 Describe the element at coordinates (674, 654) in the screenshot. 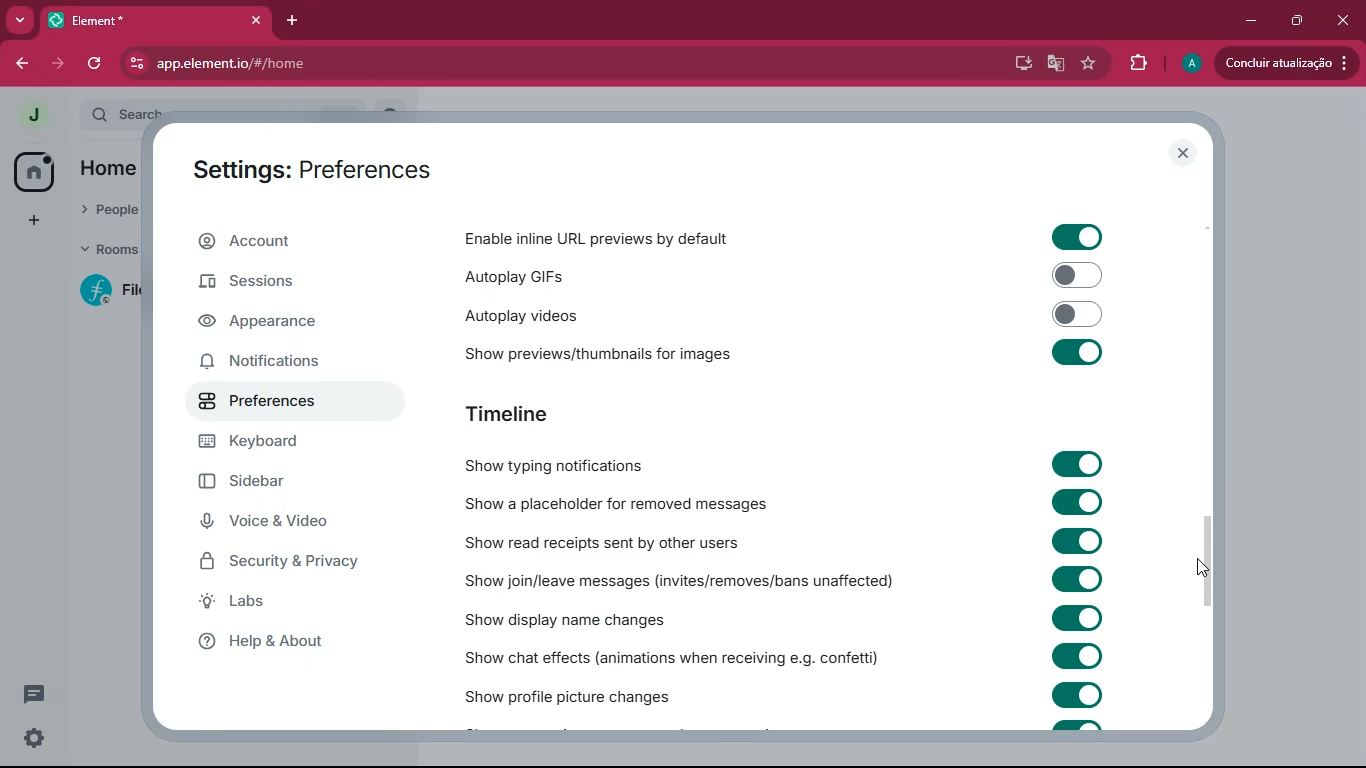

I see `show chat effects (animations when receiving e.g. confetti)` at that location.